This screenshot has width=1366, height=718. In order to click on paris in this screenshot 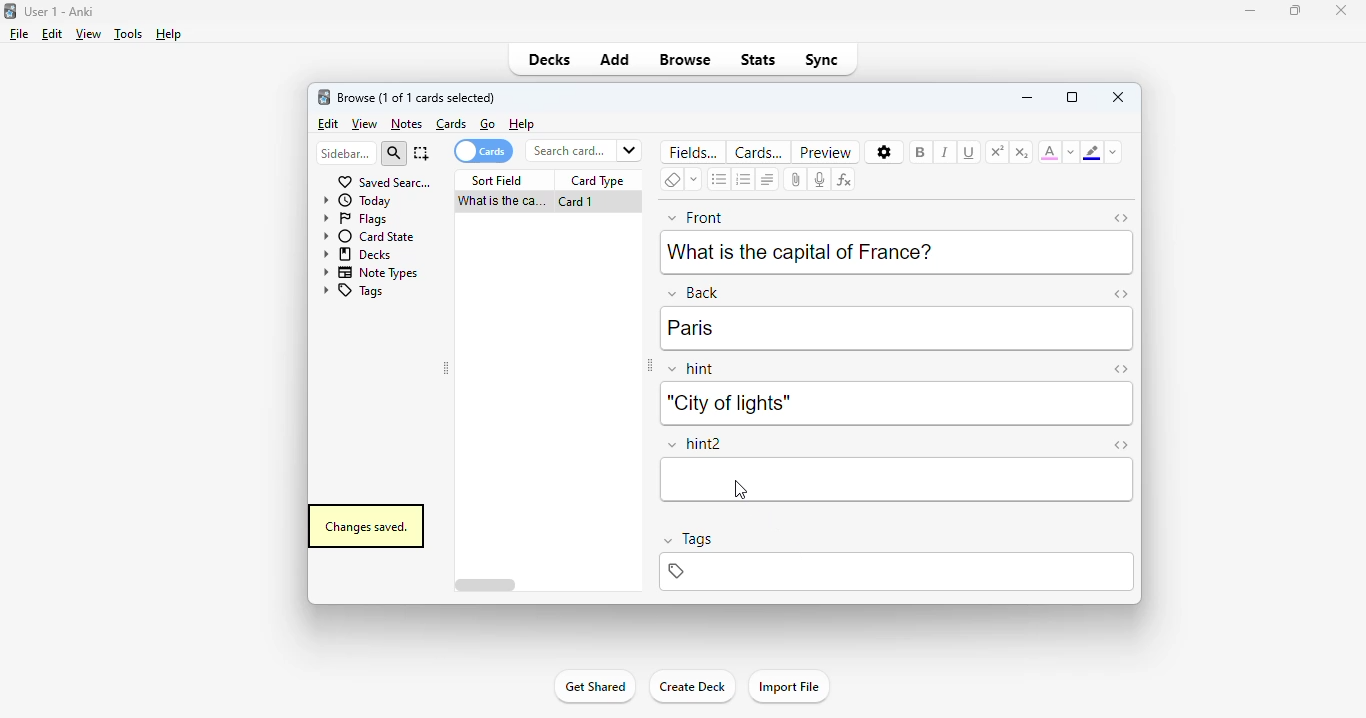, I will do `click(691, 328)`.